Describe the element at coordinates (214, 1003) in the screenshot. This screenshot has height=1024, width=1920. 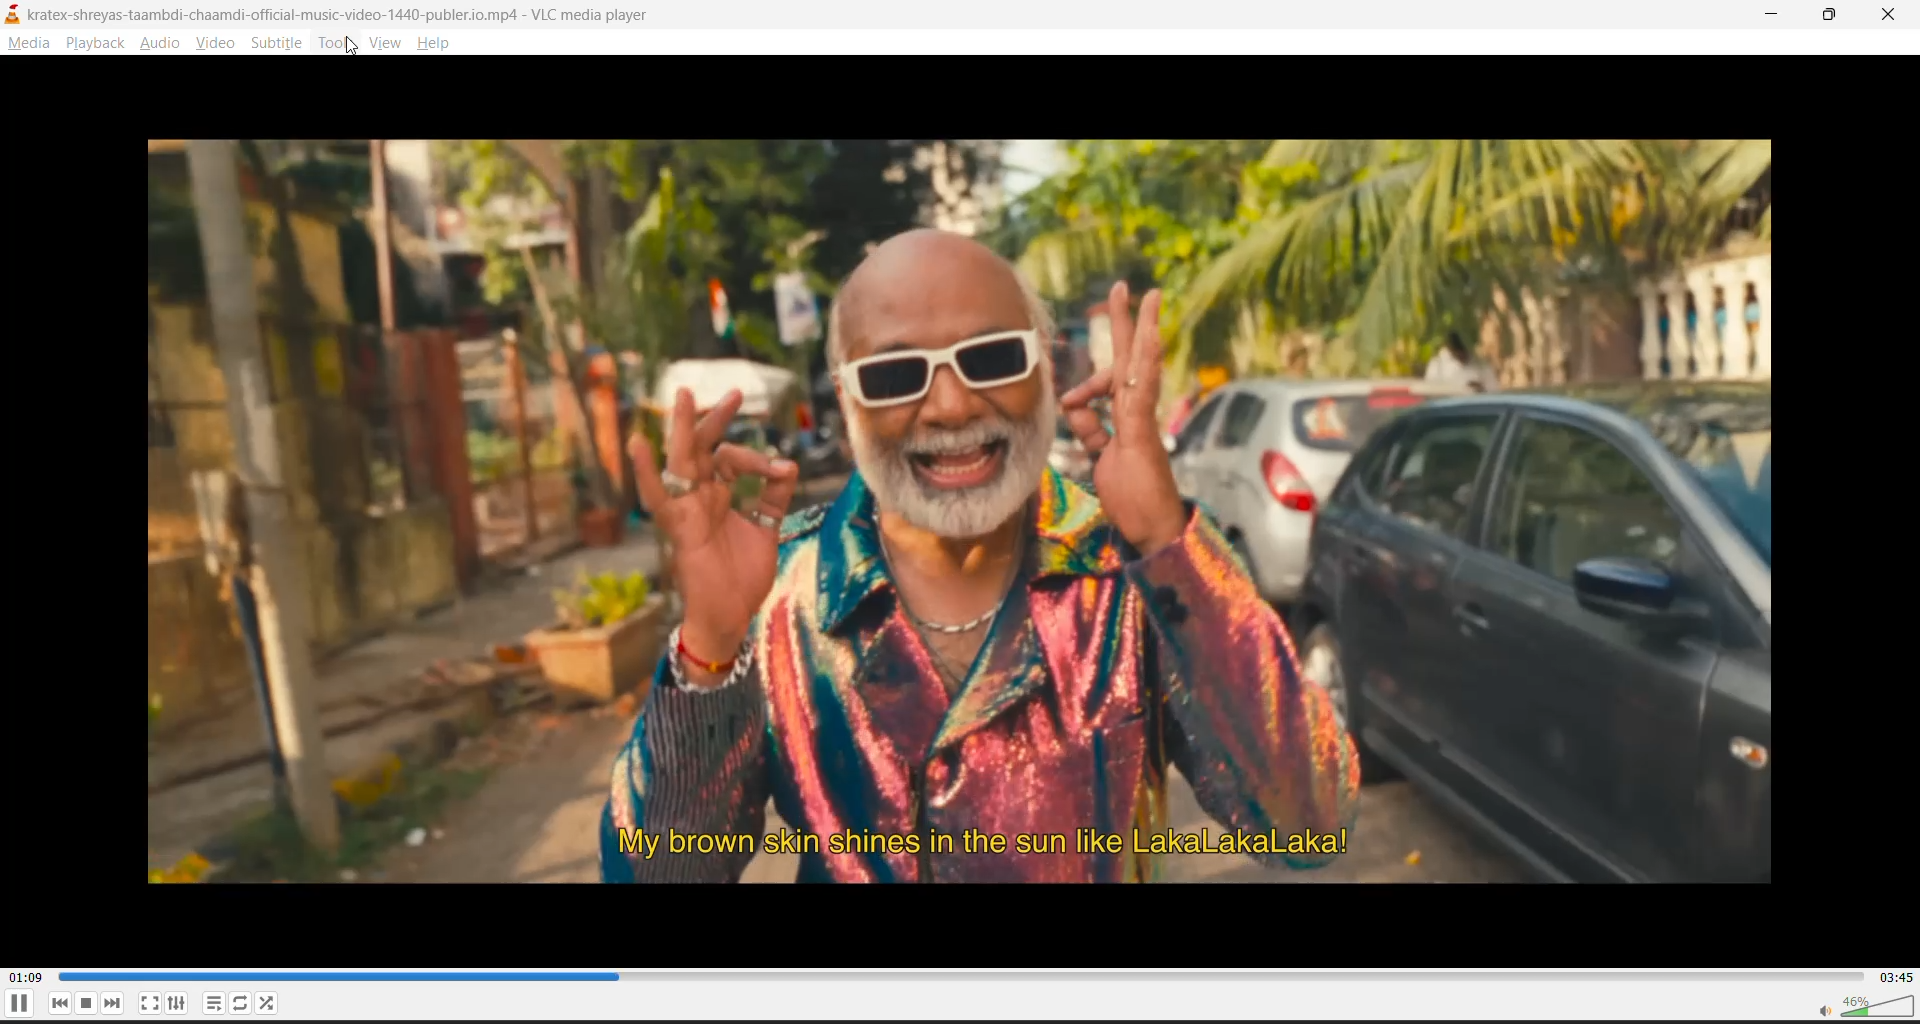
I see `playlist` at that location.